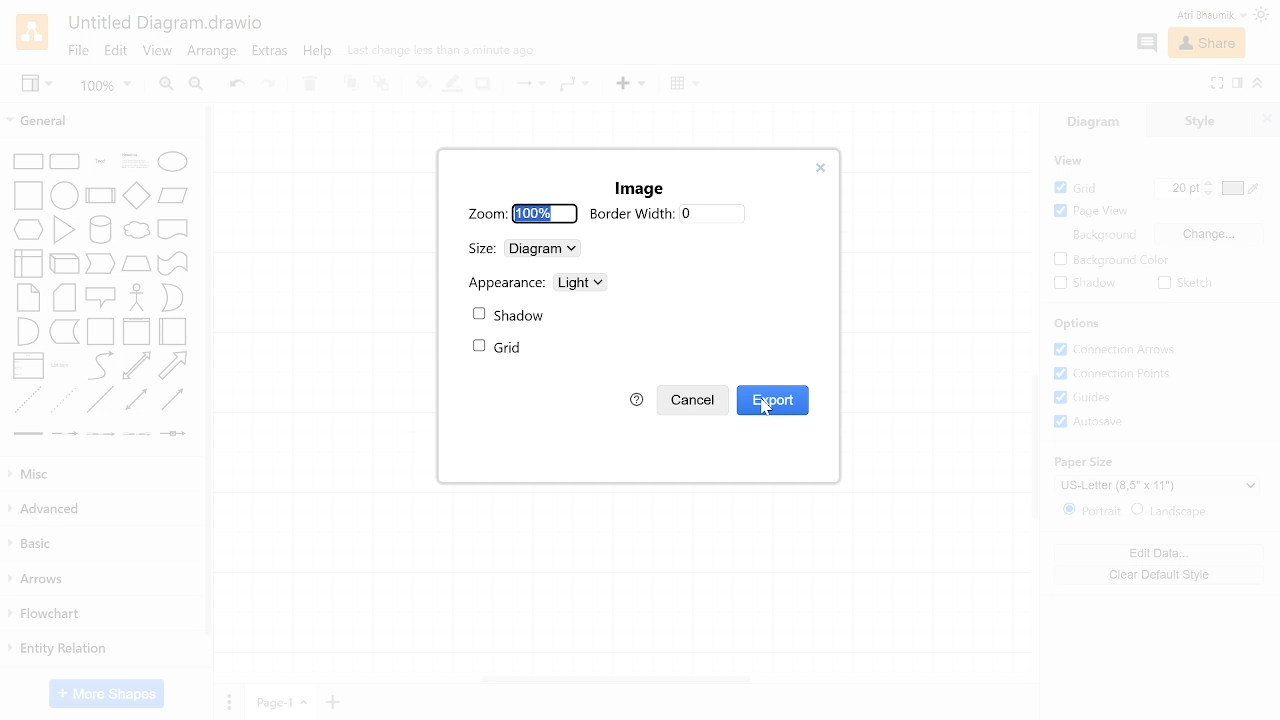 The image size is (1280, 720). I want to click on Help, so click(320, 53).